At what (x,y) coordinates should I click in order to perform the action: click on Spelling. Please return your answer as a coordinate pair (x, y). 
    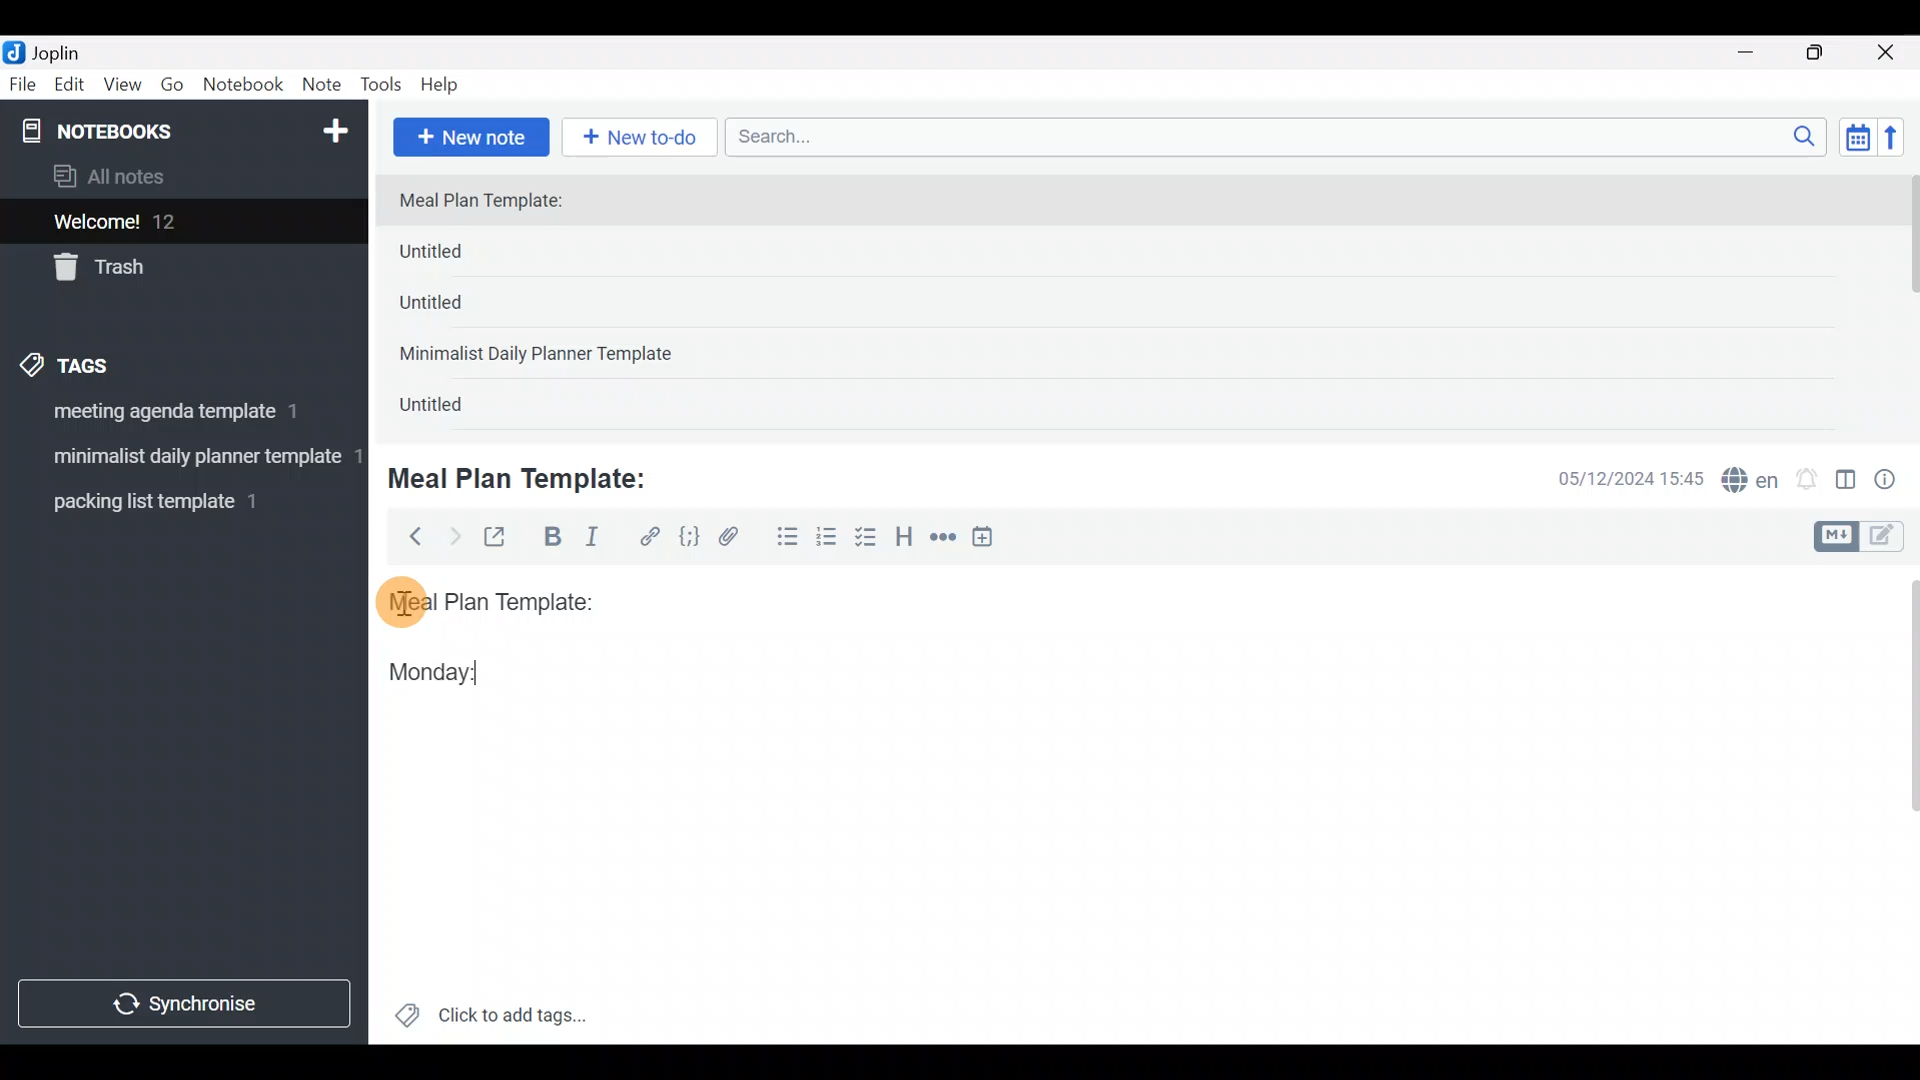
    Looking at the image, I should click on (1751, 482).